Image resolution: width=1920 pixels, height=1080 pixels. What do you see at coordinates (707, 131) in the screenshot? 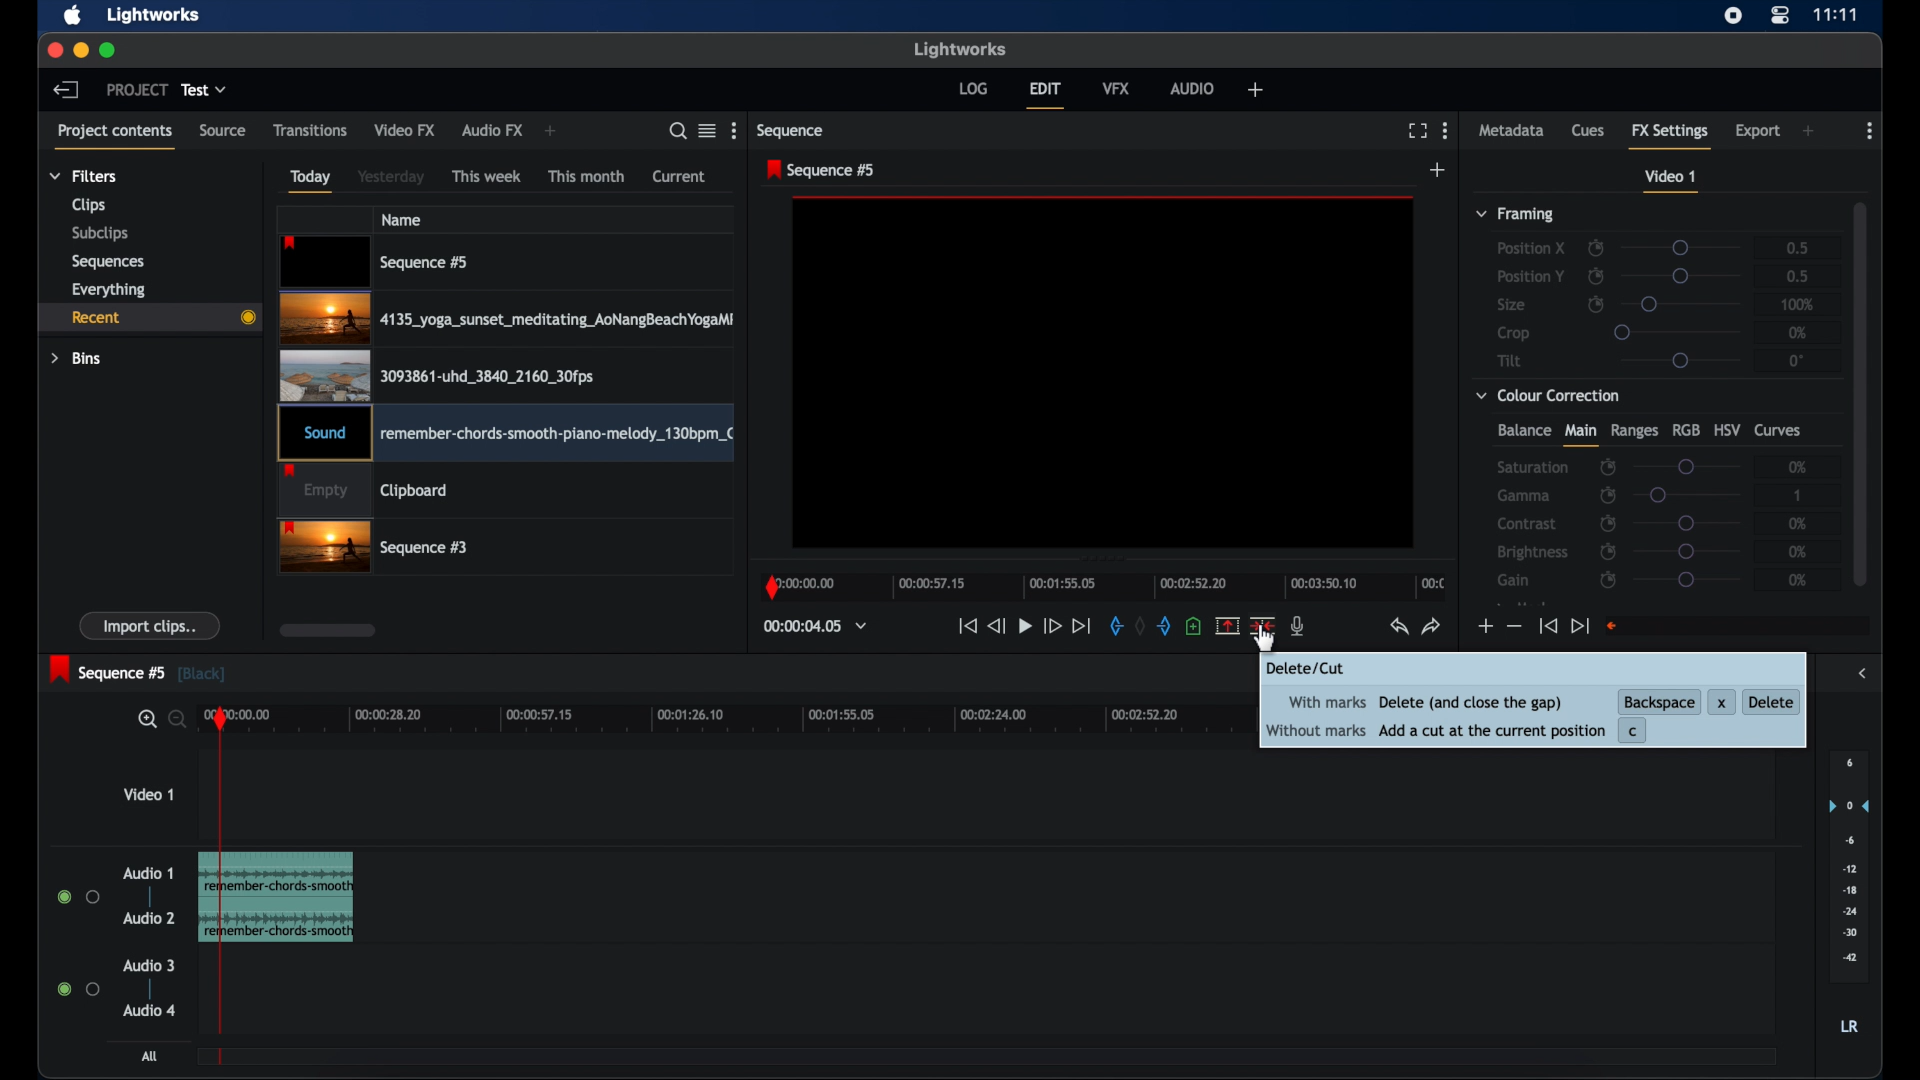
I see `toggle list or tile view` at bounding box center [707, 131].